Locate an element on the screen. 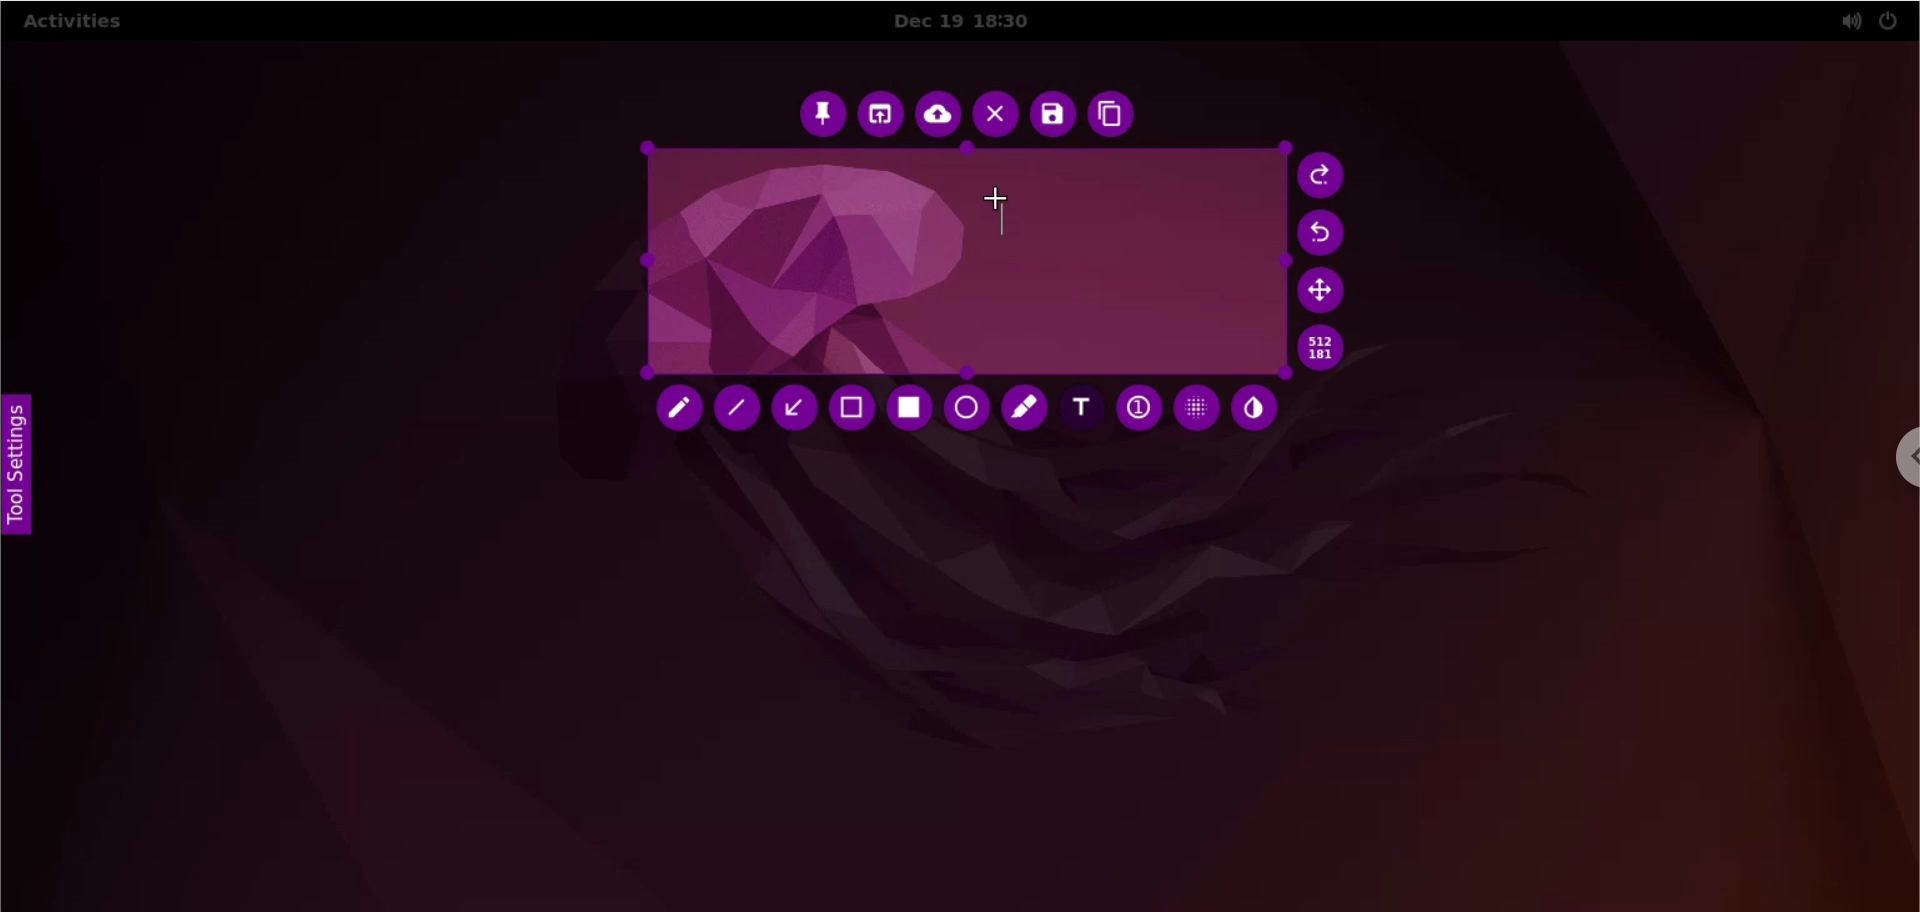 The image size is (1920, 912). inverter tool is located at coordinates (1259, 406).